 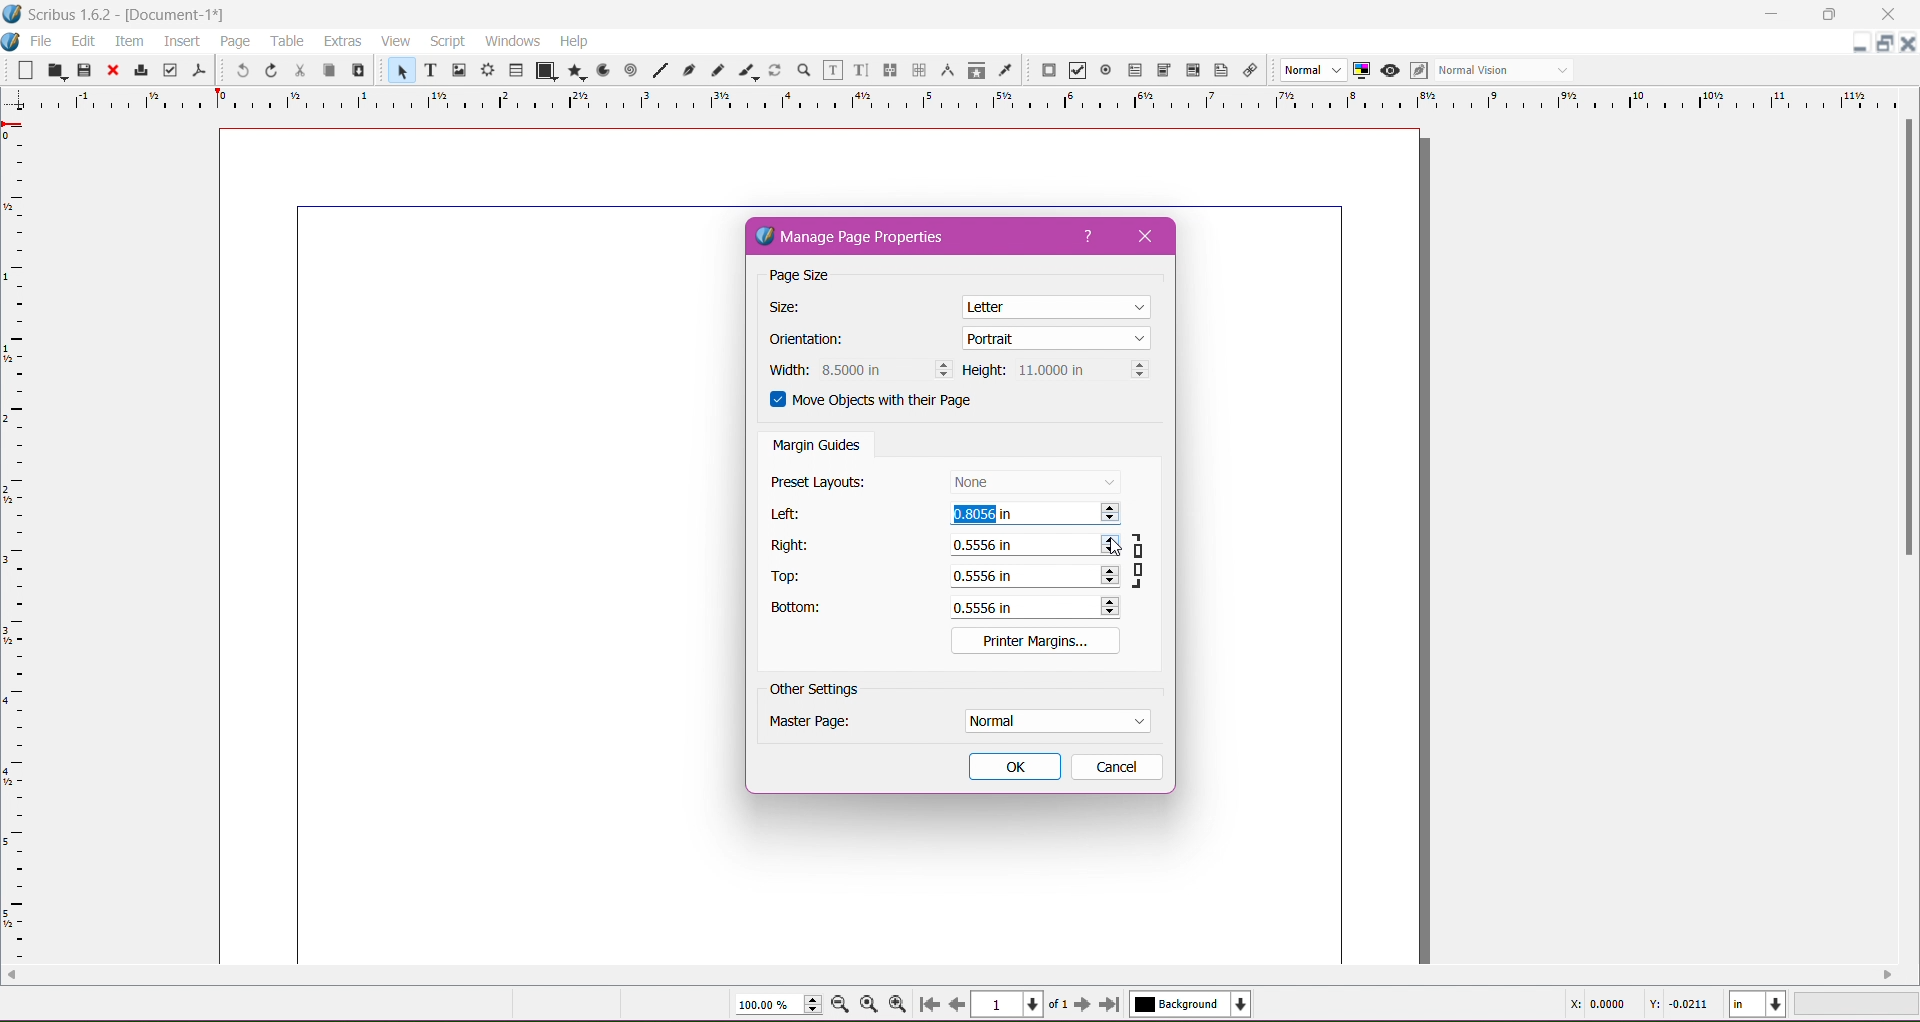 What do you see at coordinates (831, 71) in the screenshot?
I see `Edit Contents of Frame` at bounding box center [831, 71].